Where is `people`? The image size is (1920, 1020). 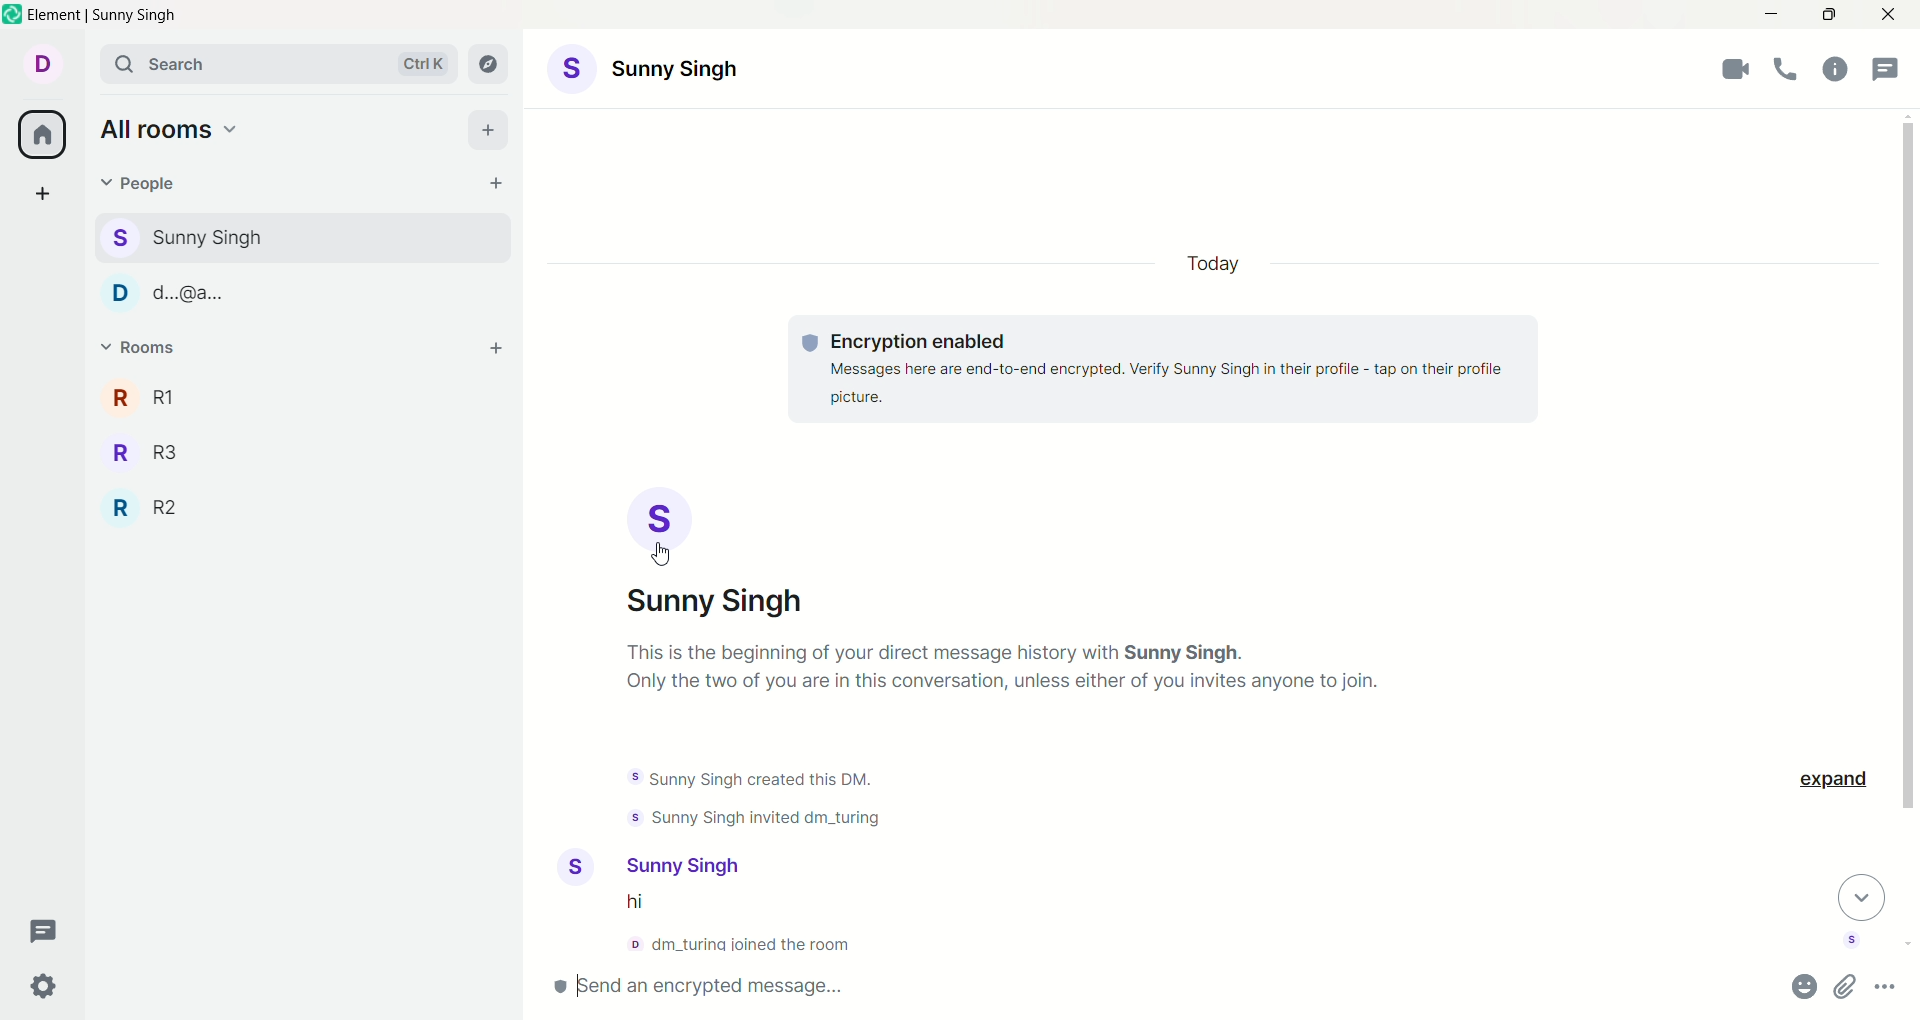
people is located at coordinates (284, 292).